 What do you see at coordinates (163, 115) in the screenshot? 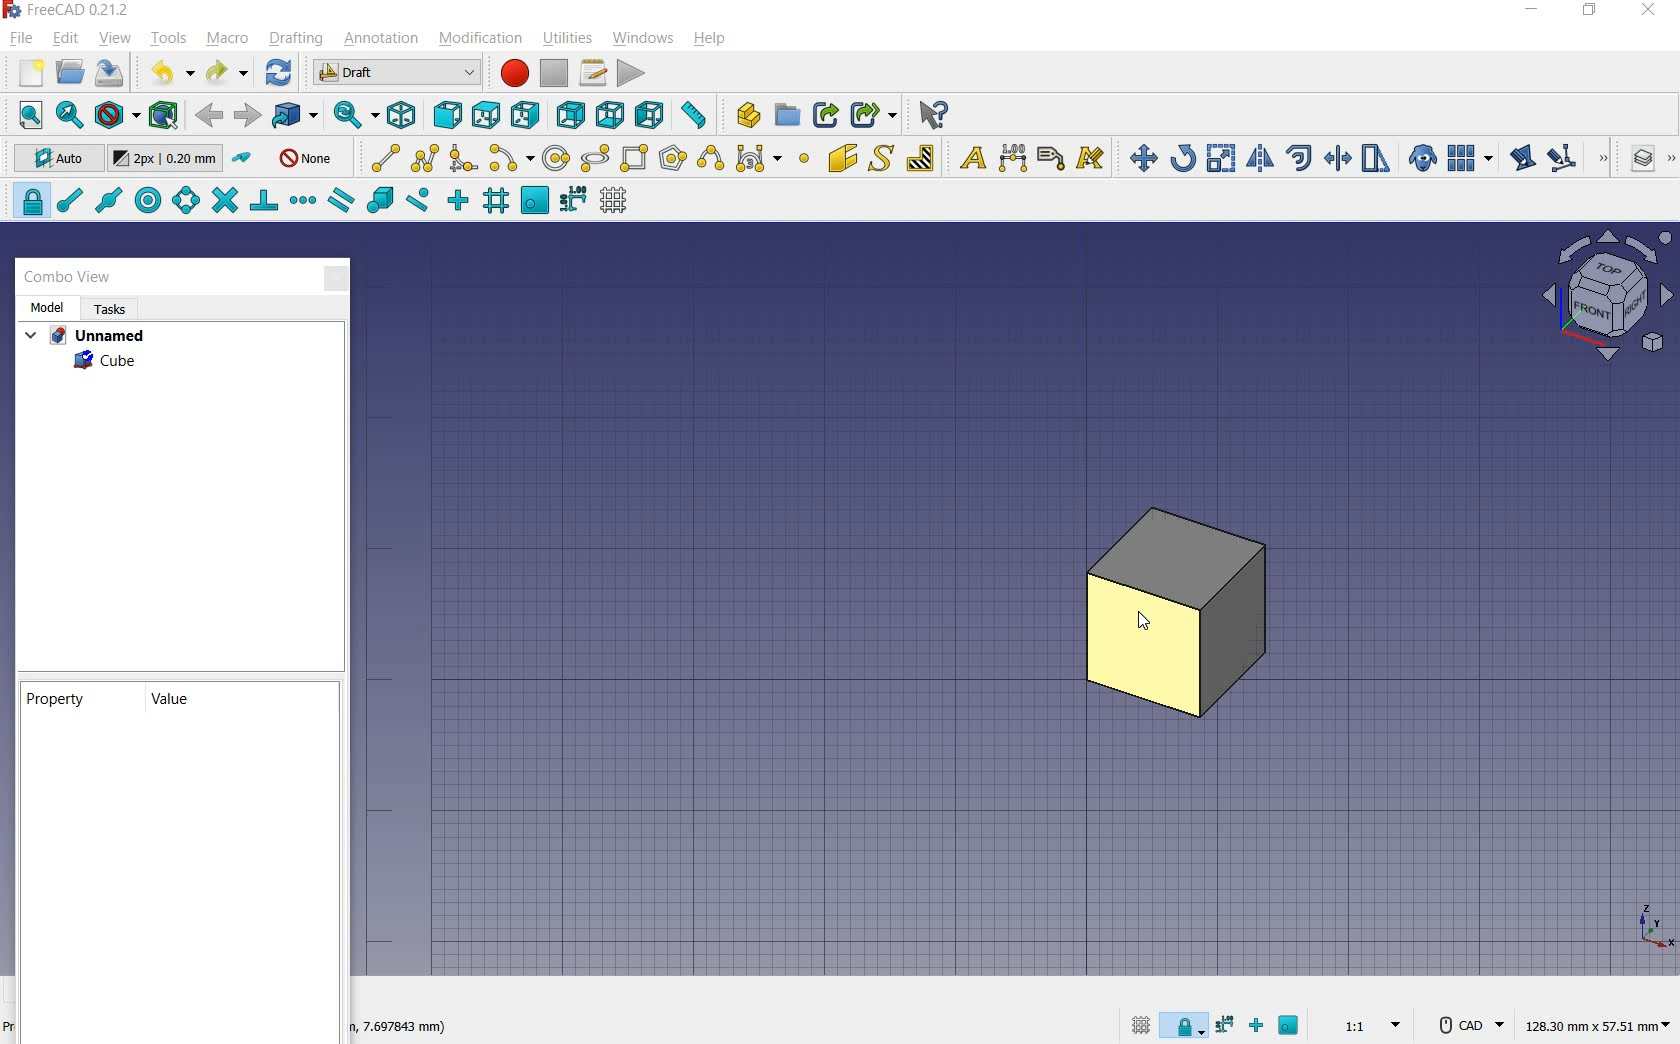
I see `bounding box` at bounding box center [163, 115].